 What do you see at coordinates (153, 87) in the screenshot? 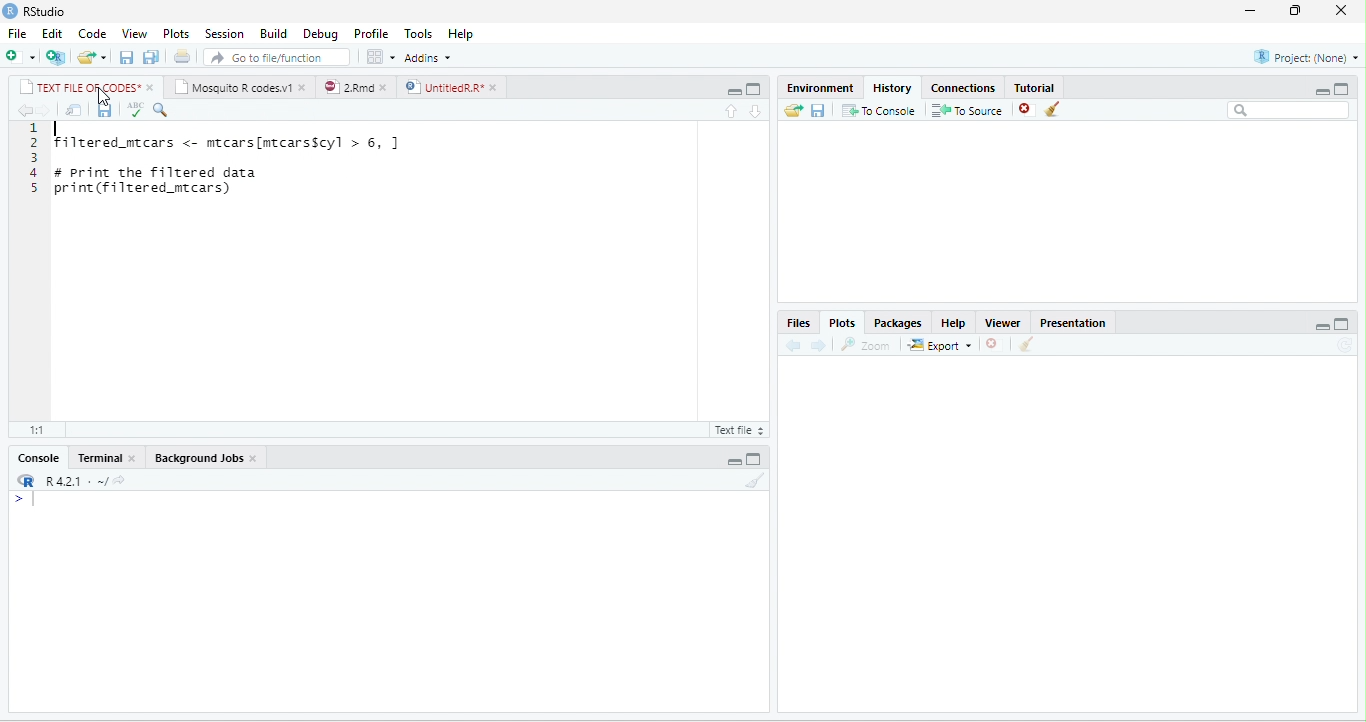
I see `close` at bounding box center [153, 87].